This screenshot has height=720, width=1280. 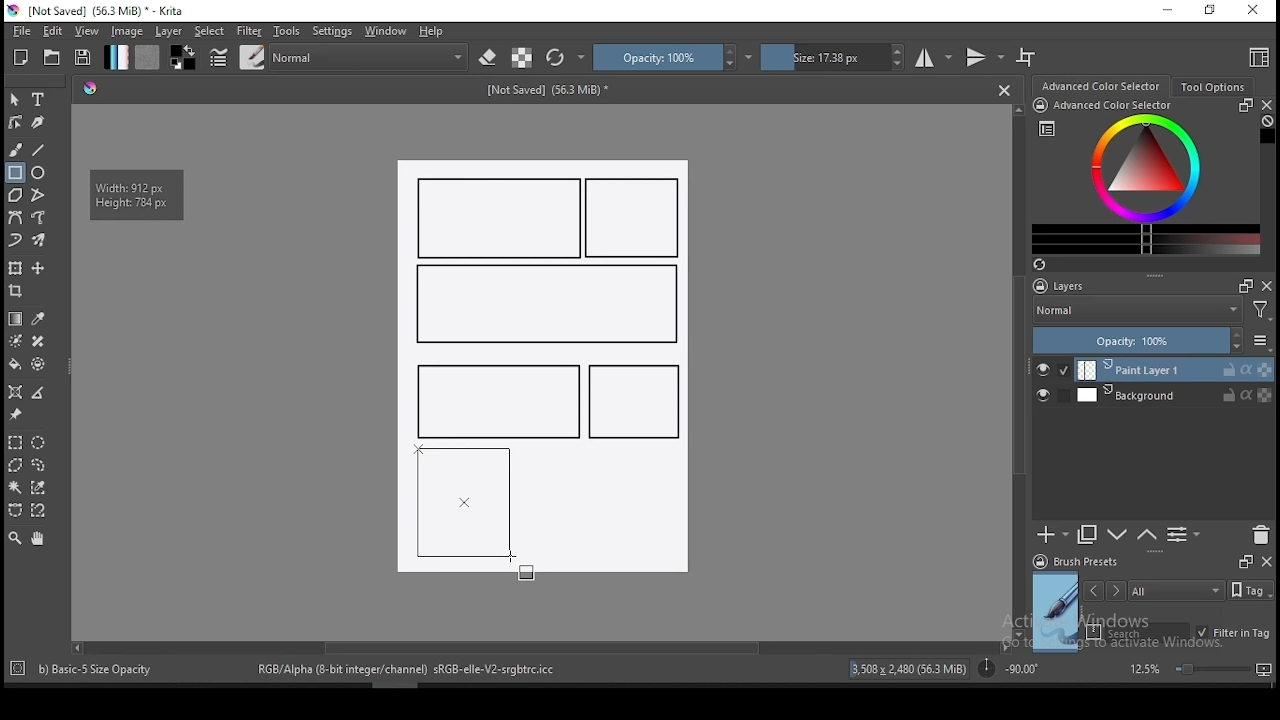 I want to click on advanced color selector, so click(x=1142, y=176).